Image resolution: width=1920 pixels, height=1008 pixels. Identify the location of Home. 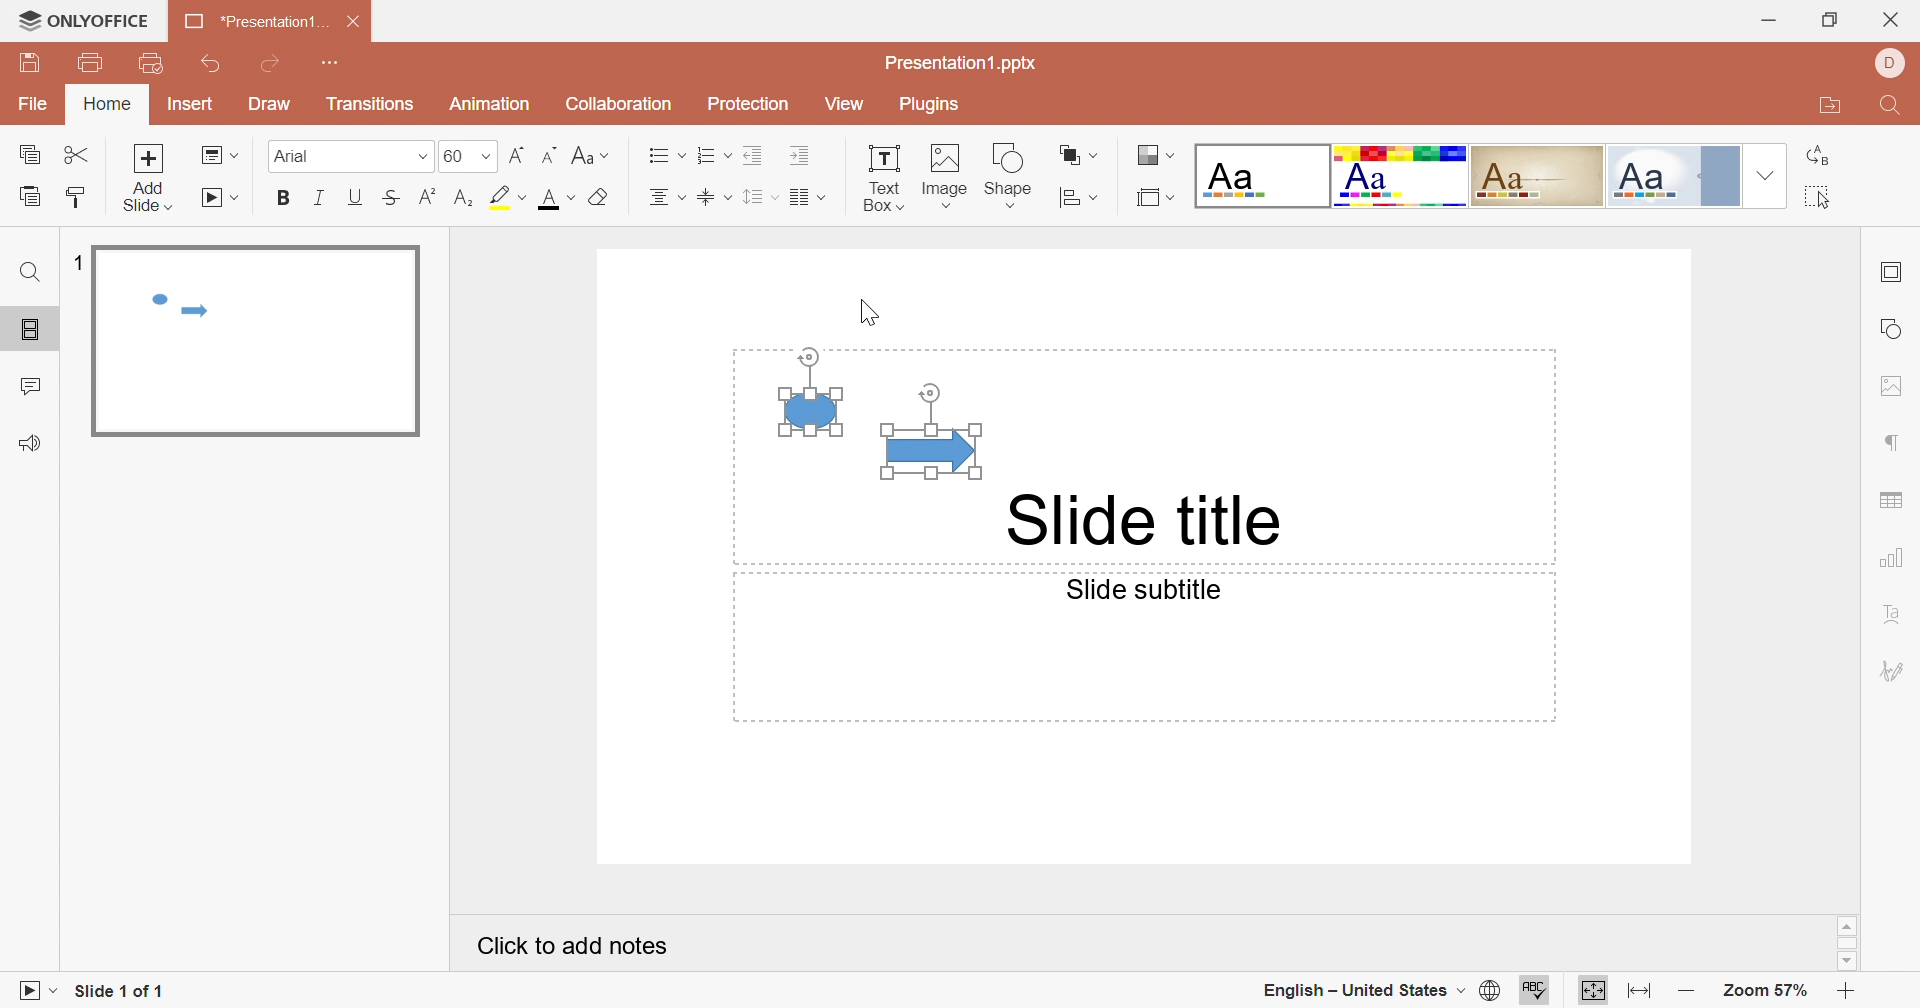
(110, 107).